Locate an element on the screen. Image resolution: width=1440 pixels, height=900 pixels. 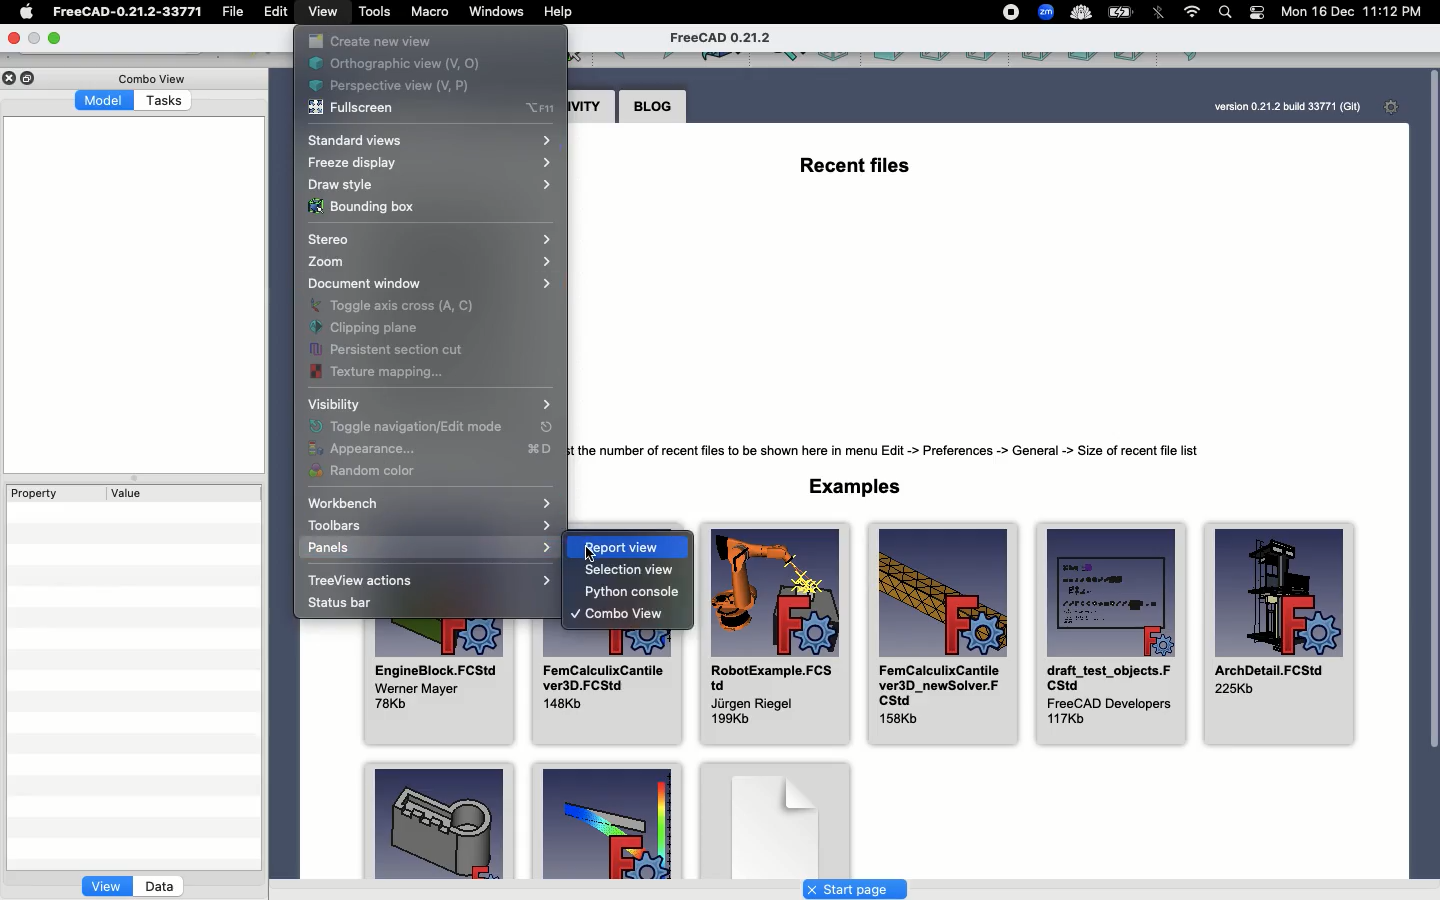
Charge is located at coordinates (1123, 12).